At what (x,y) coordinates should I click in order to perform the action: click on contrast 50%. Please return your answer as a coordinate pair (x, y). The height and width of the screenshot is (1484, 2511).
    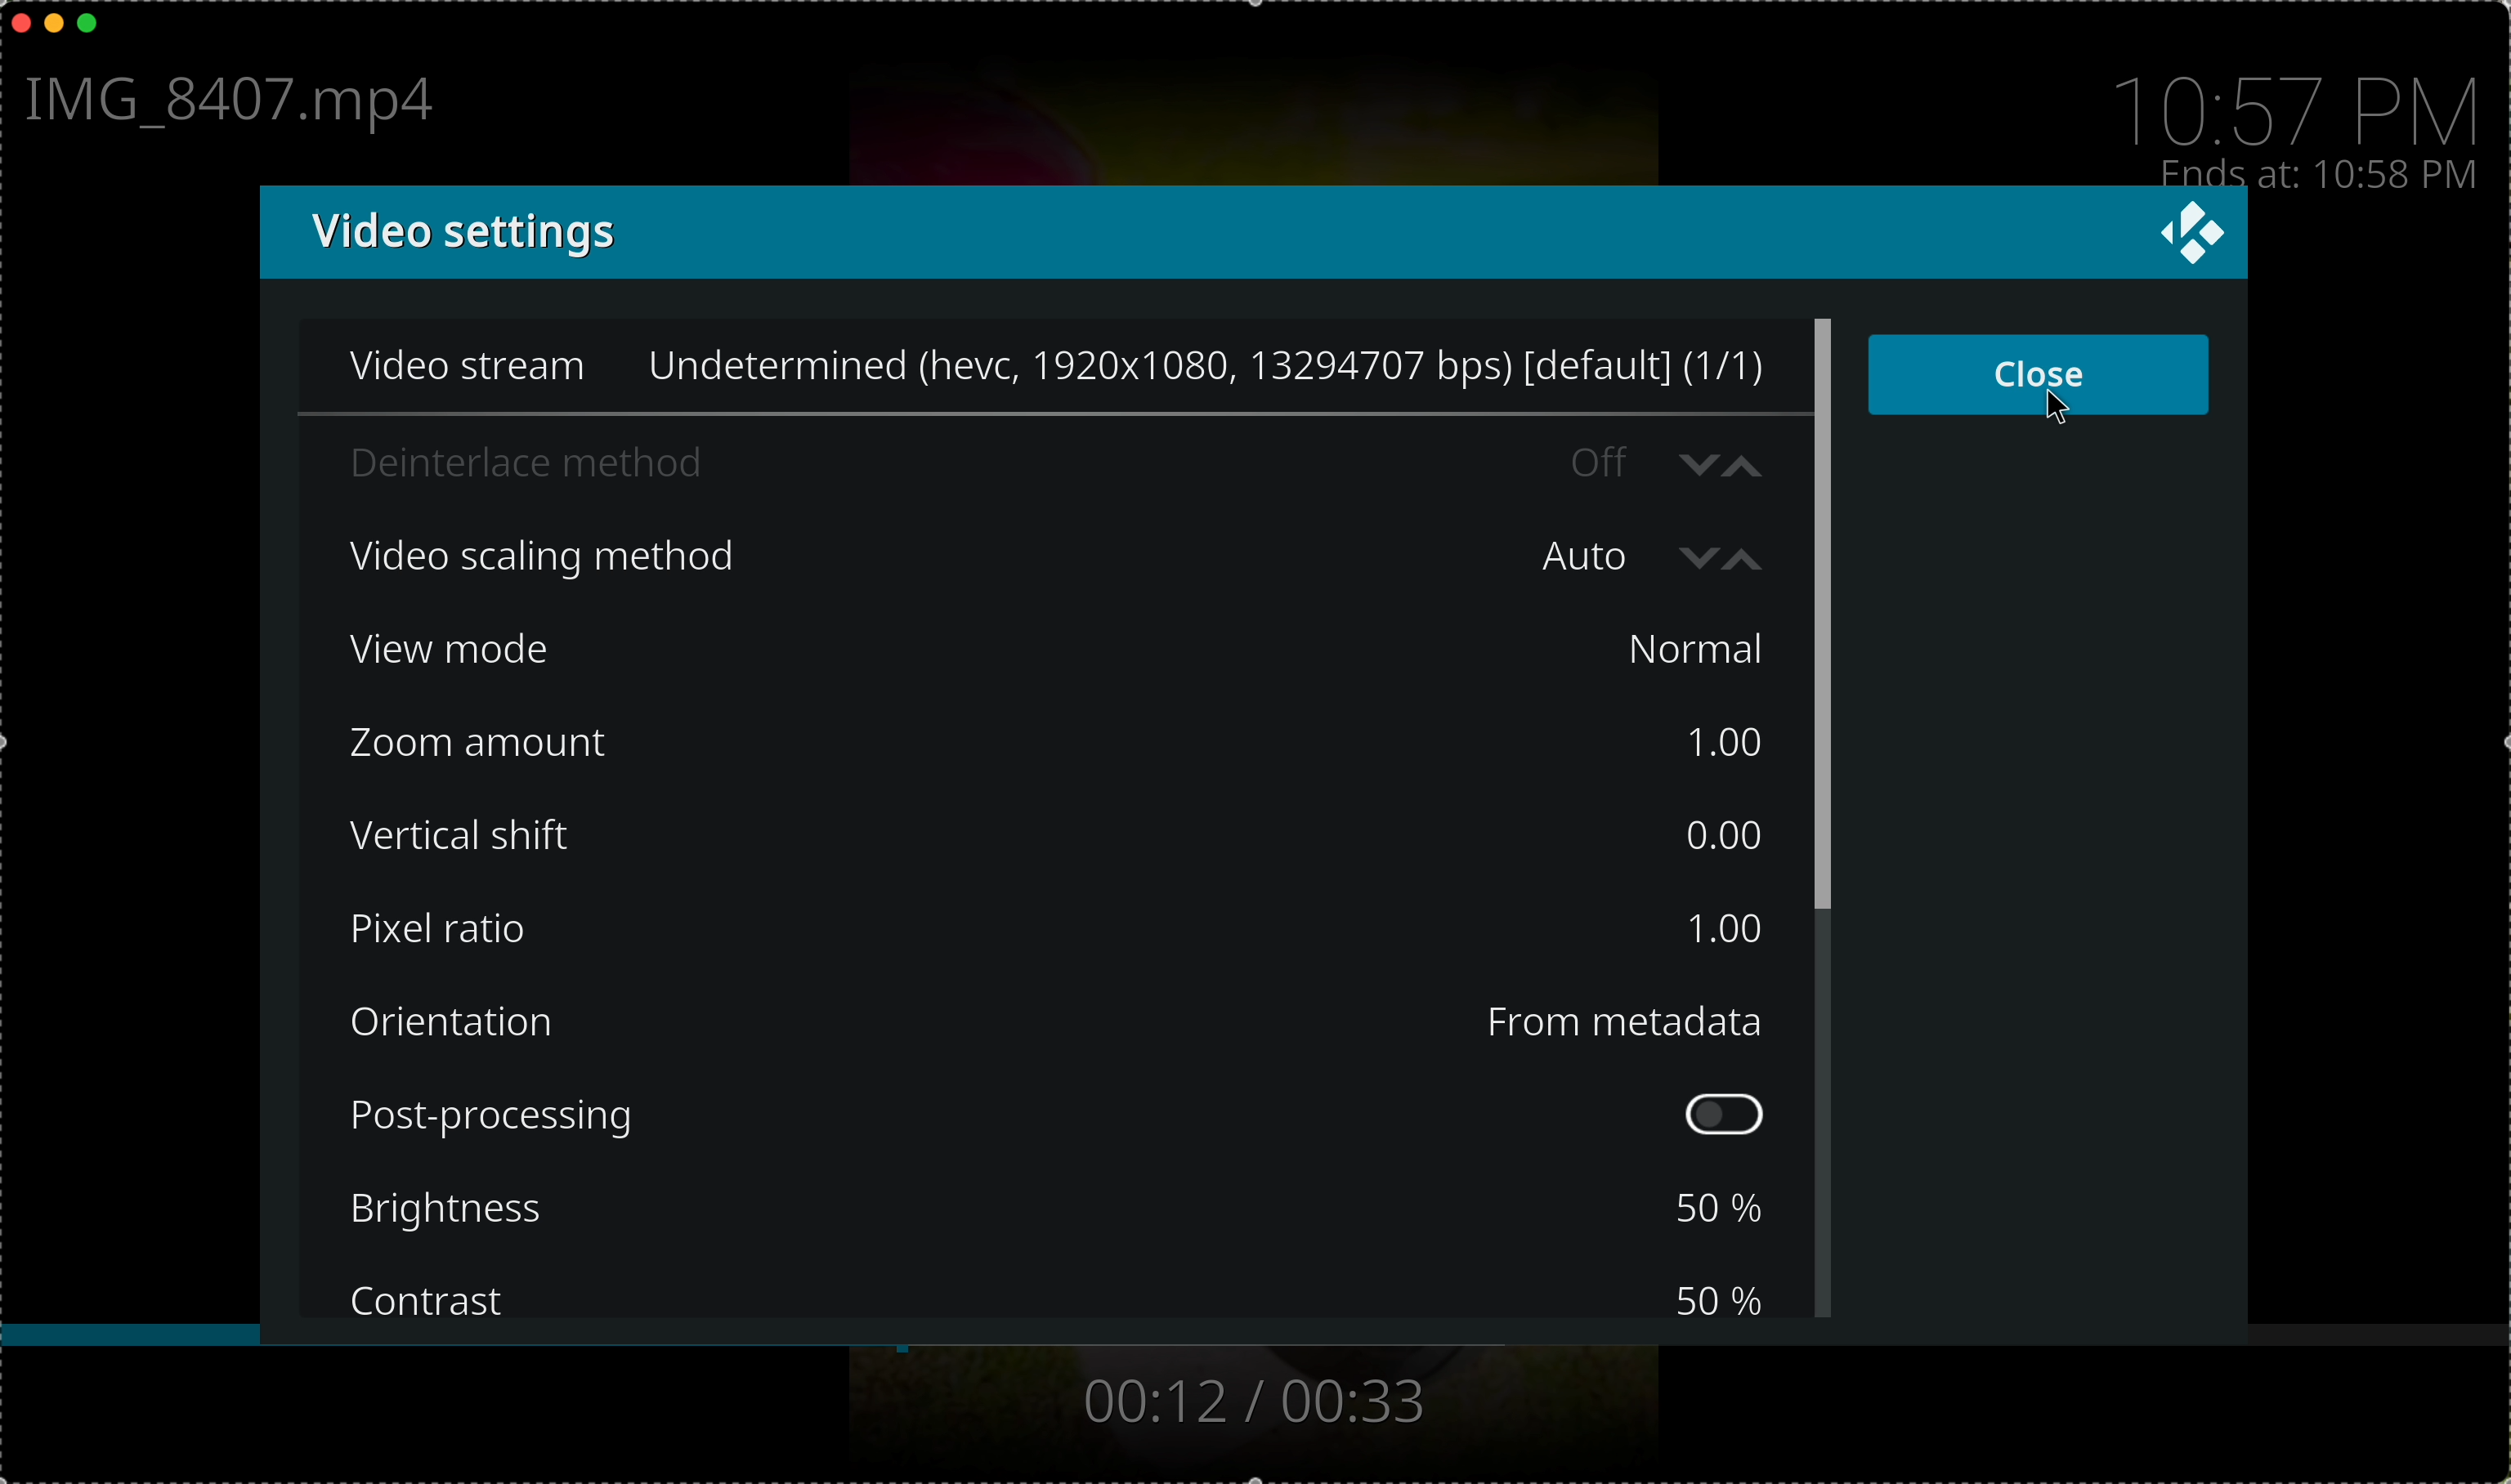
    Looking at the image, I should click on (1056, 1293).